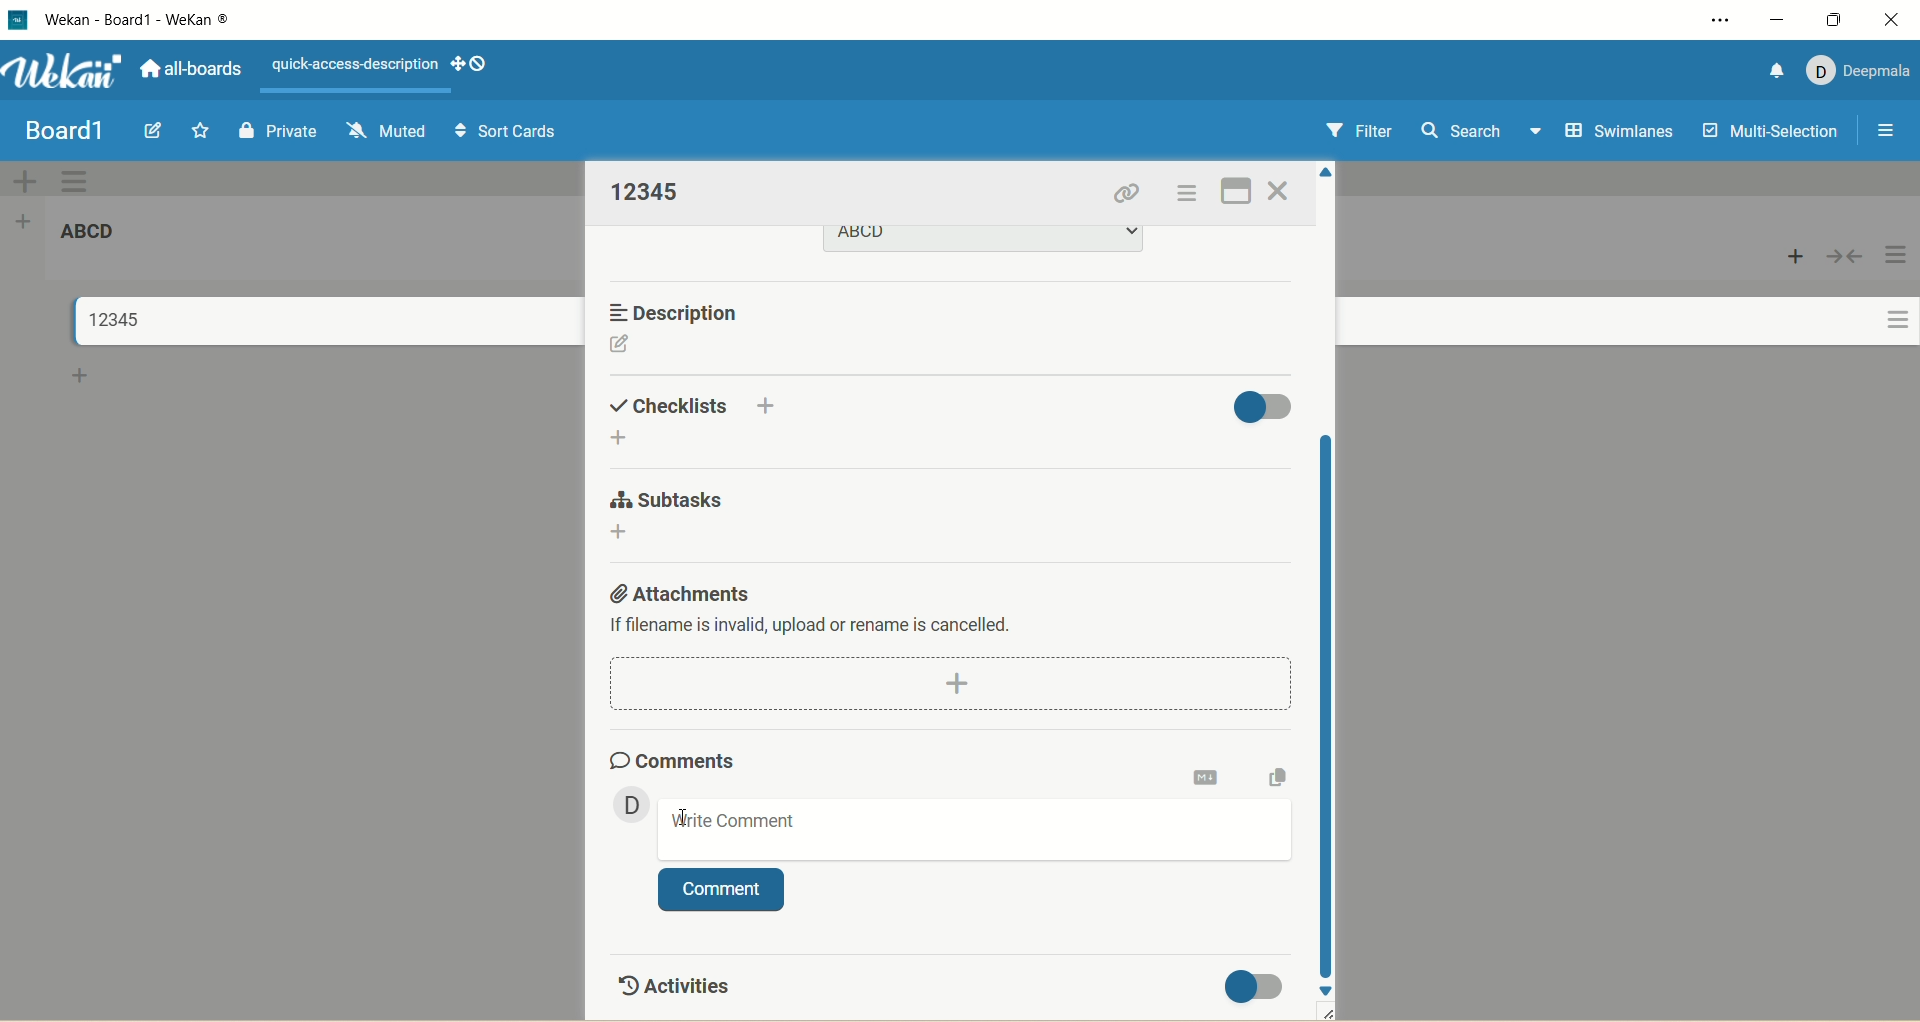 Image resolution: width=1920 pixels, height=1022 pixels. Describe the element at coordinates (76, 182) in the screenshot. I see `swimlane actions` at that location.